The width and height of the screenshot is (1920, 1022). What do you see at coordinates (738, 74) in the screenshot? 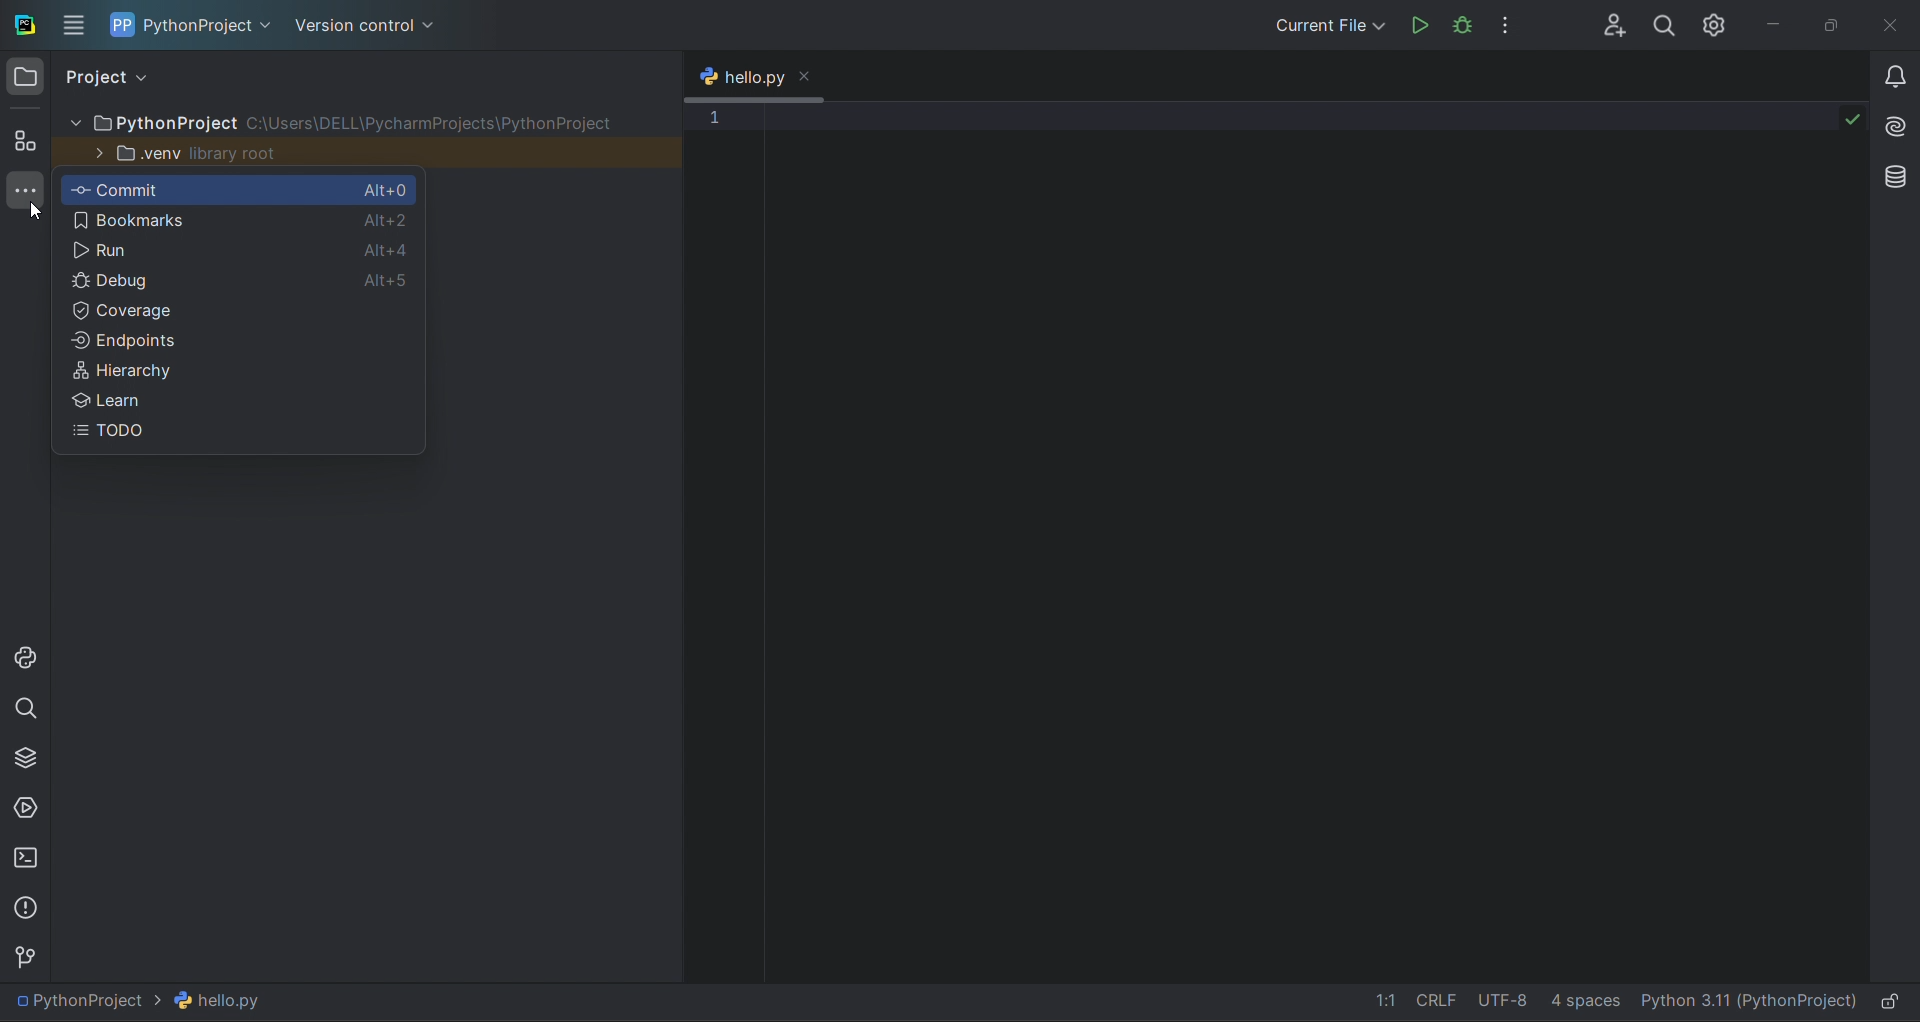
I see `tab` at bounding box center [738, 74].